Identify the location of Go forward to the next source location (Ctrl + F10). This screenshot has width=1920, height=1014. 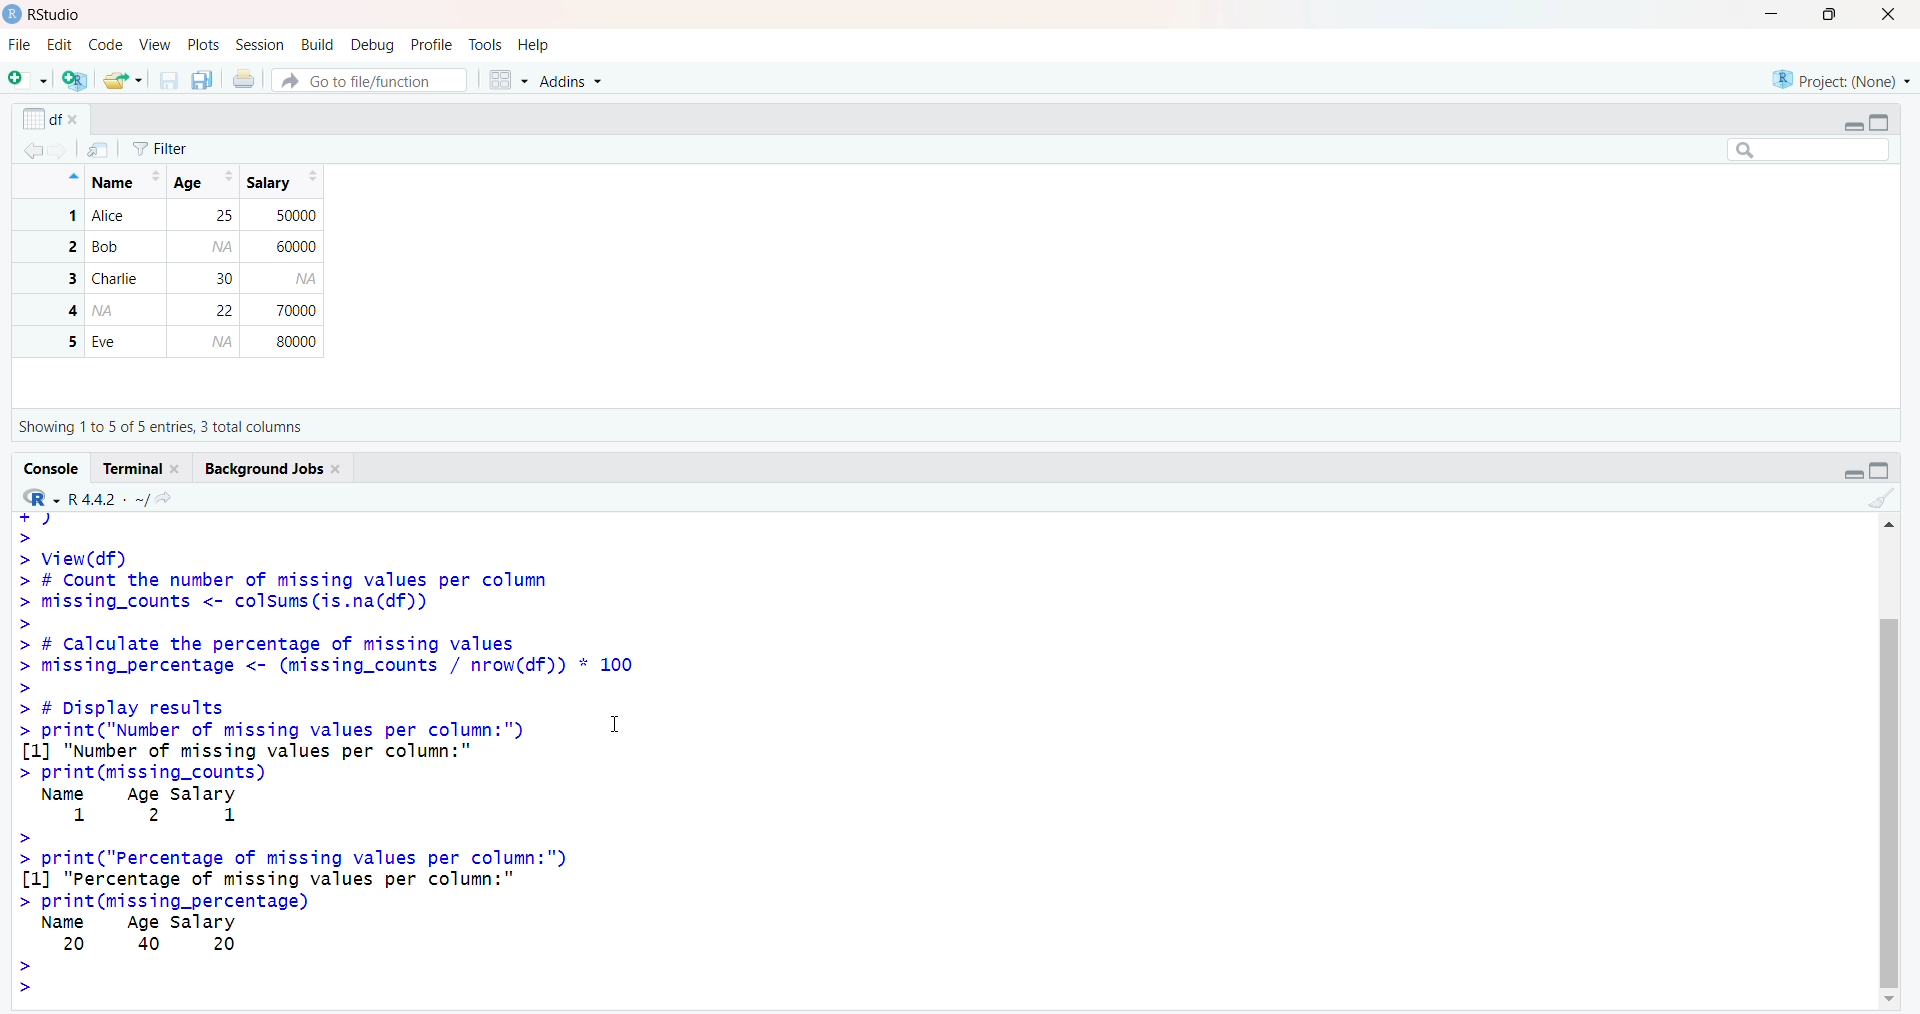
(65, 154).